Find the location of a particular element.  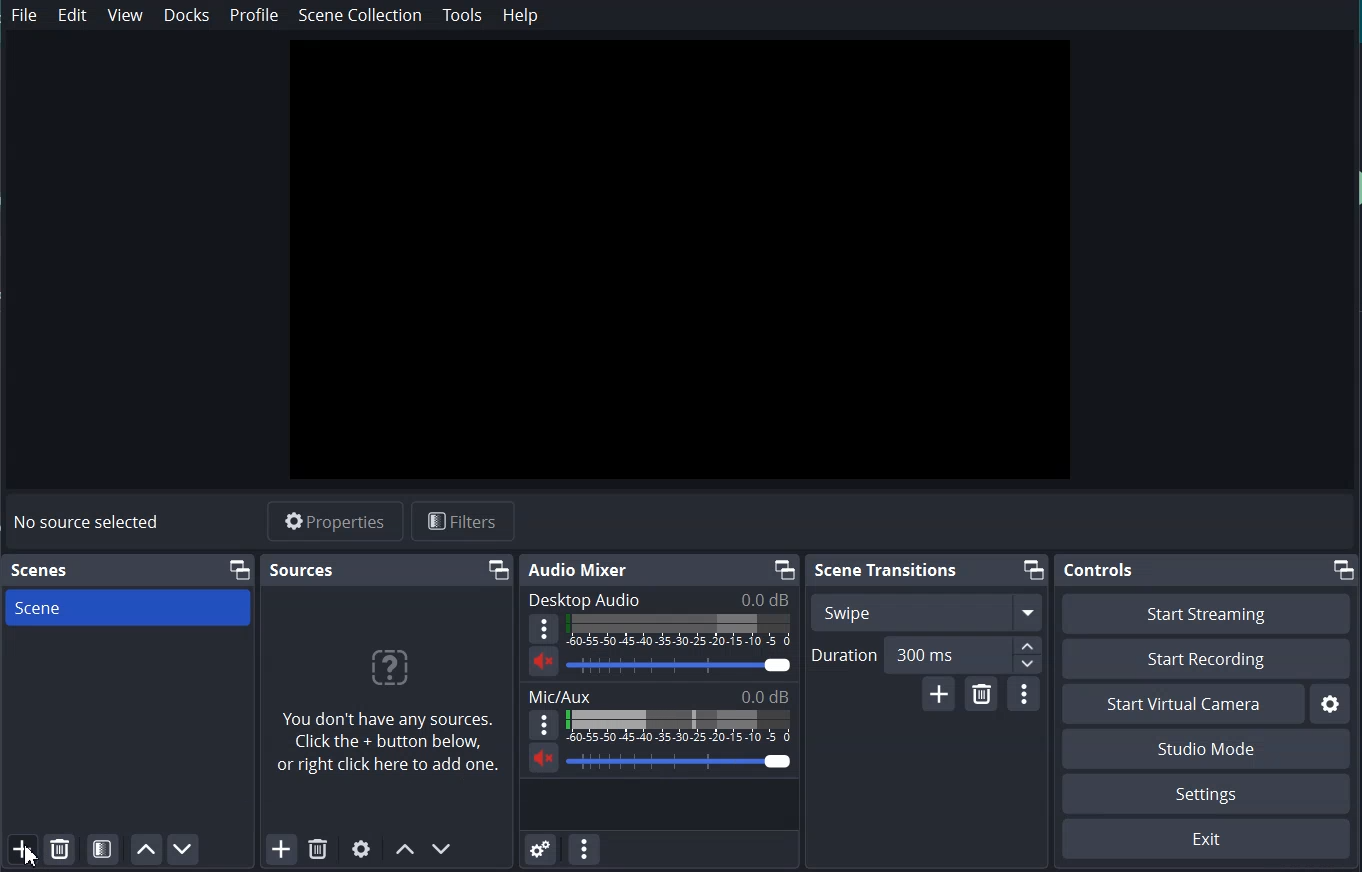

? is located at coordinates (387, 672).